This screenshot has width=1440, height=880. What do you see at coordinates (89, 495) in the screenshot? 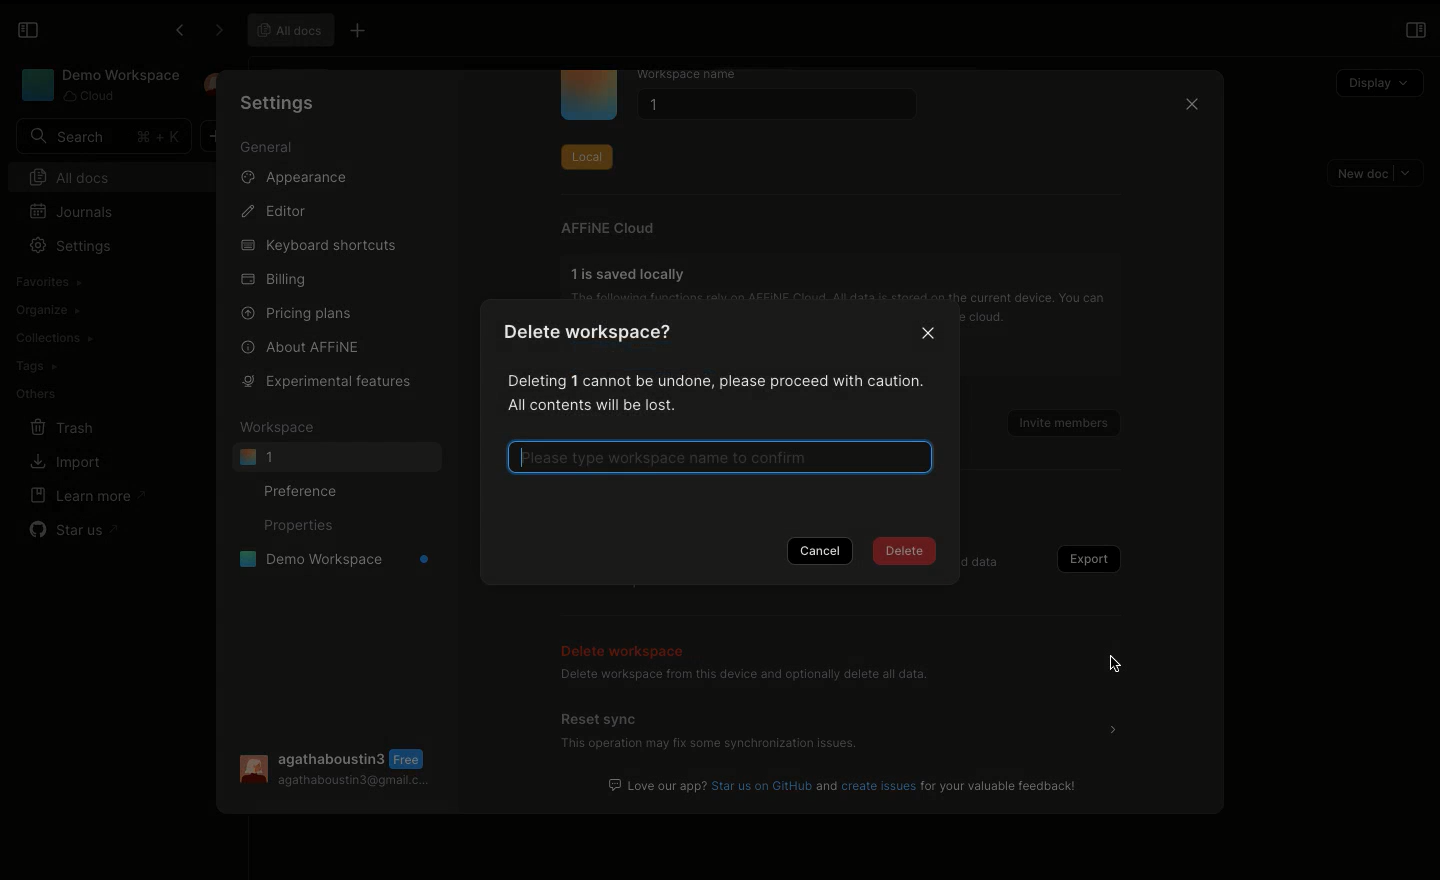
I see `Learn more` at bounding box center [89, 495].